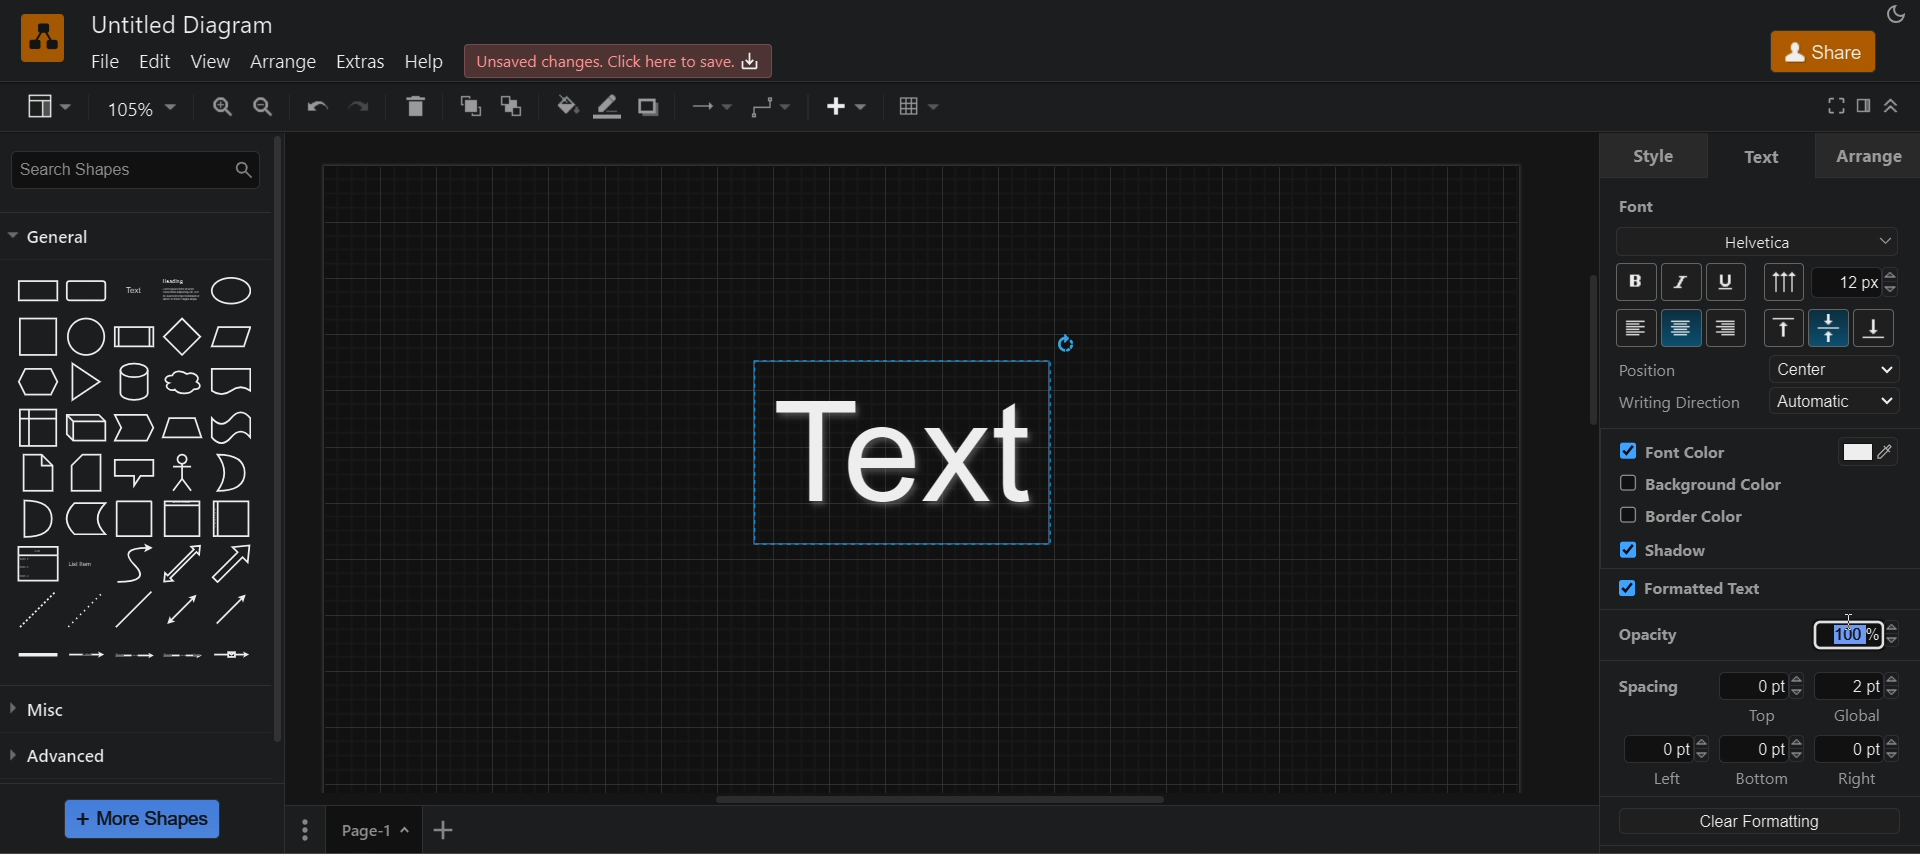 The image size is (1920, 854). I want to click on actor, so click(185, 473).